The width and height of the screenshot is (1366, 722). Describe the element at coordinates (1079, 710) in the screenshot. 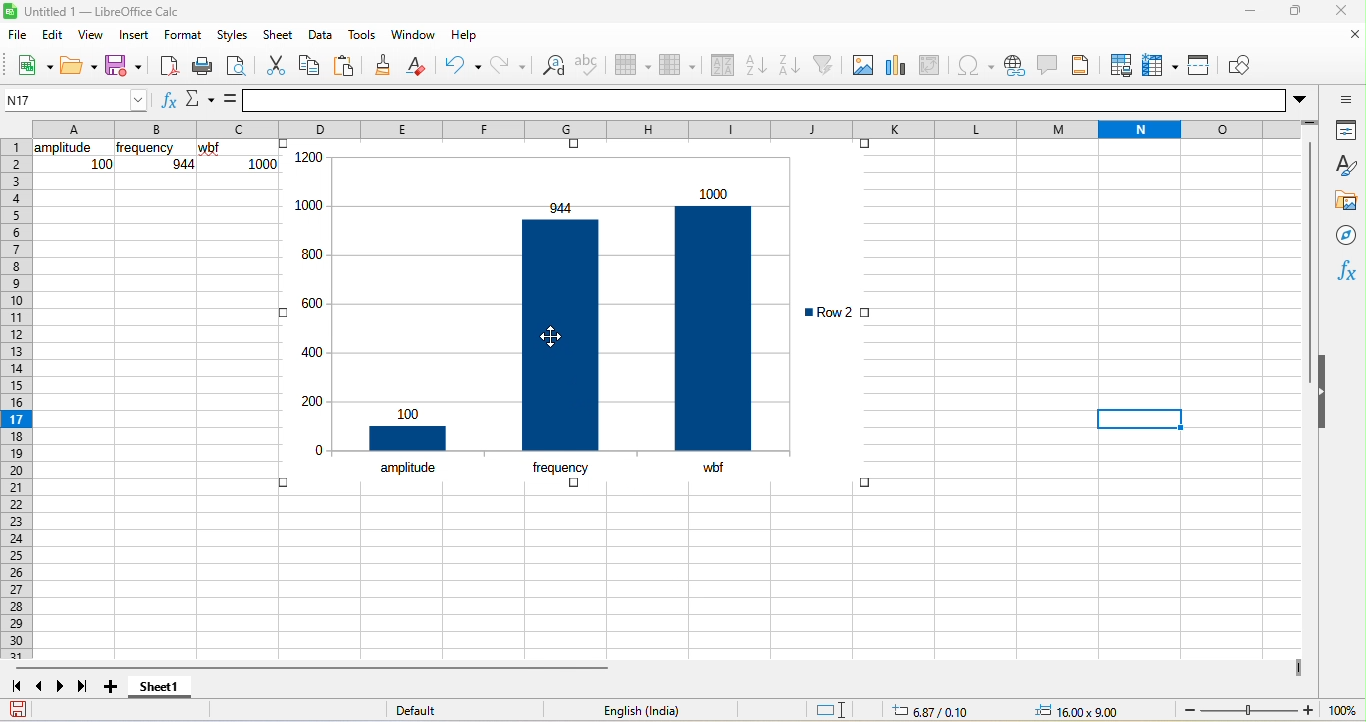

I see `16.00x9.00` at that location.